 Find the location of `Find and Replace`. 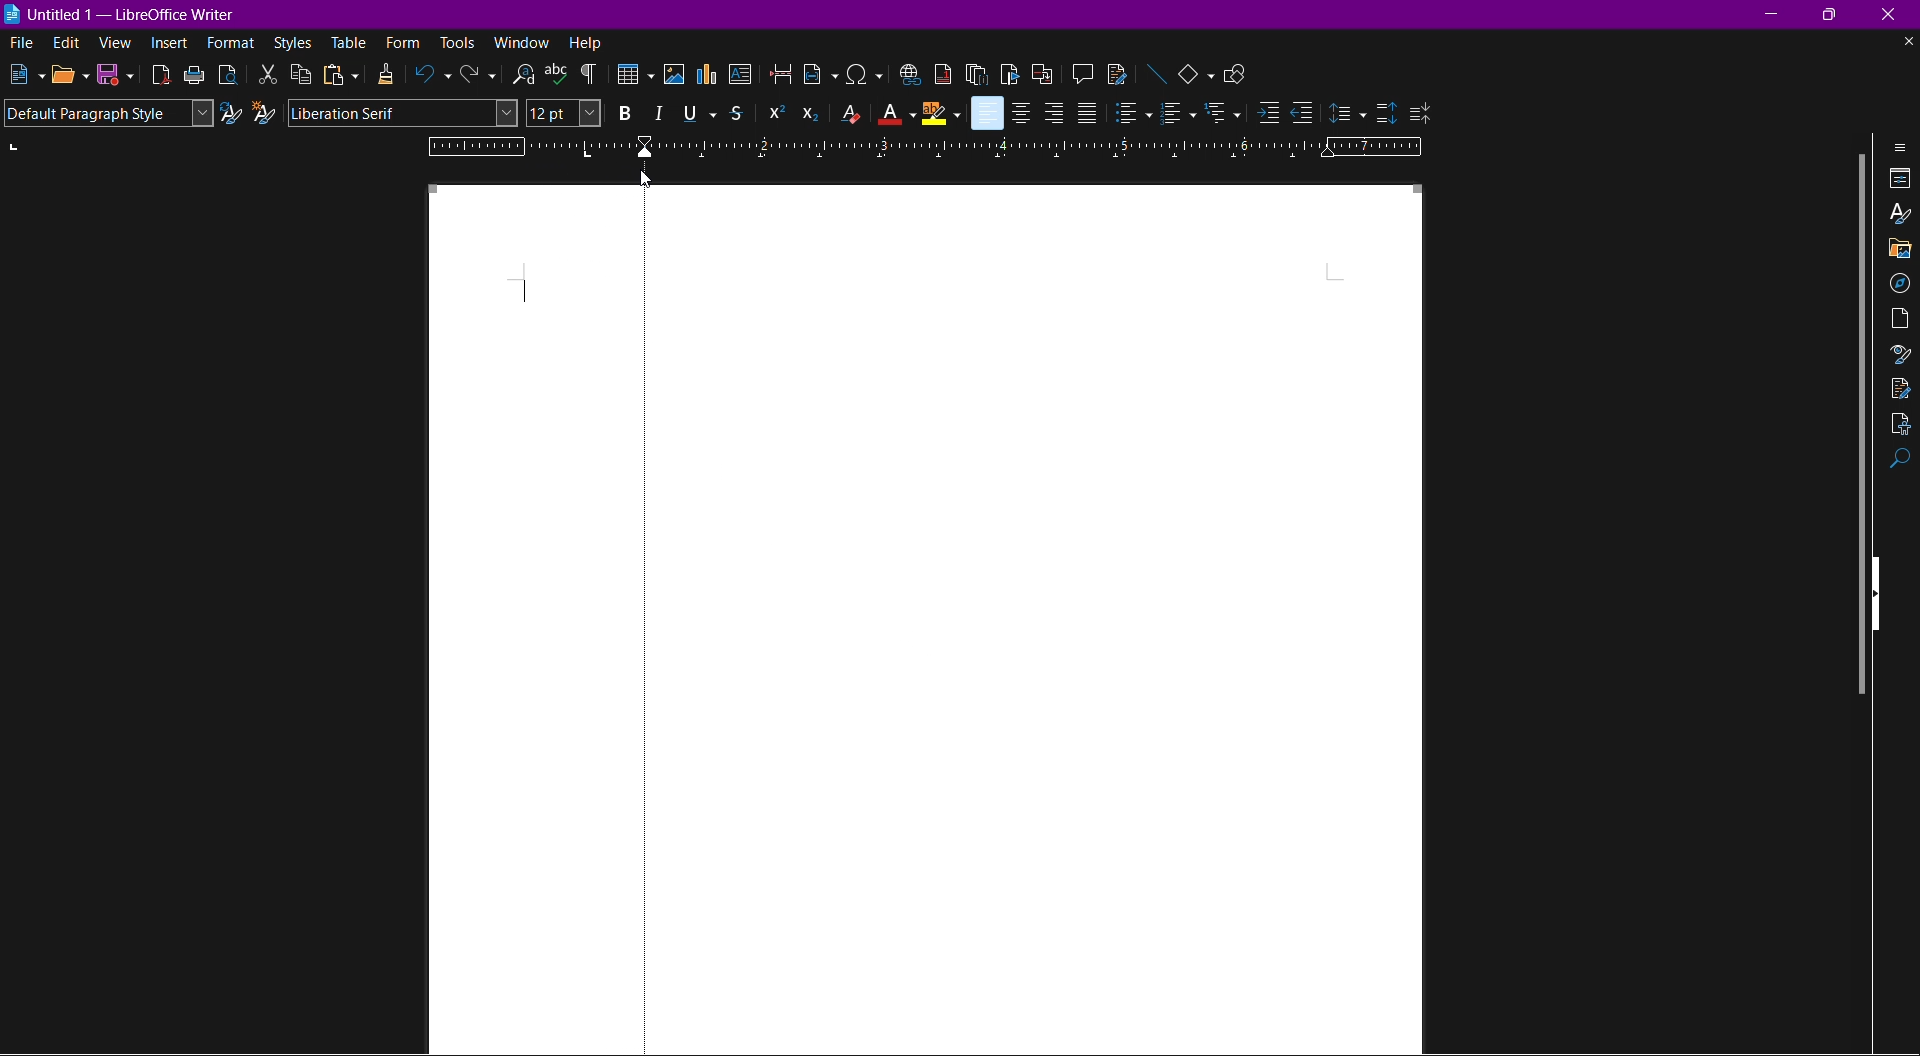

Find and Replace is located at coordinates (520, 74).